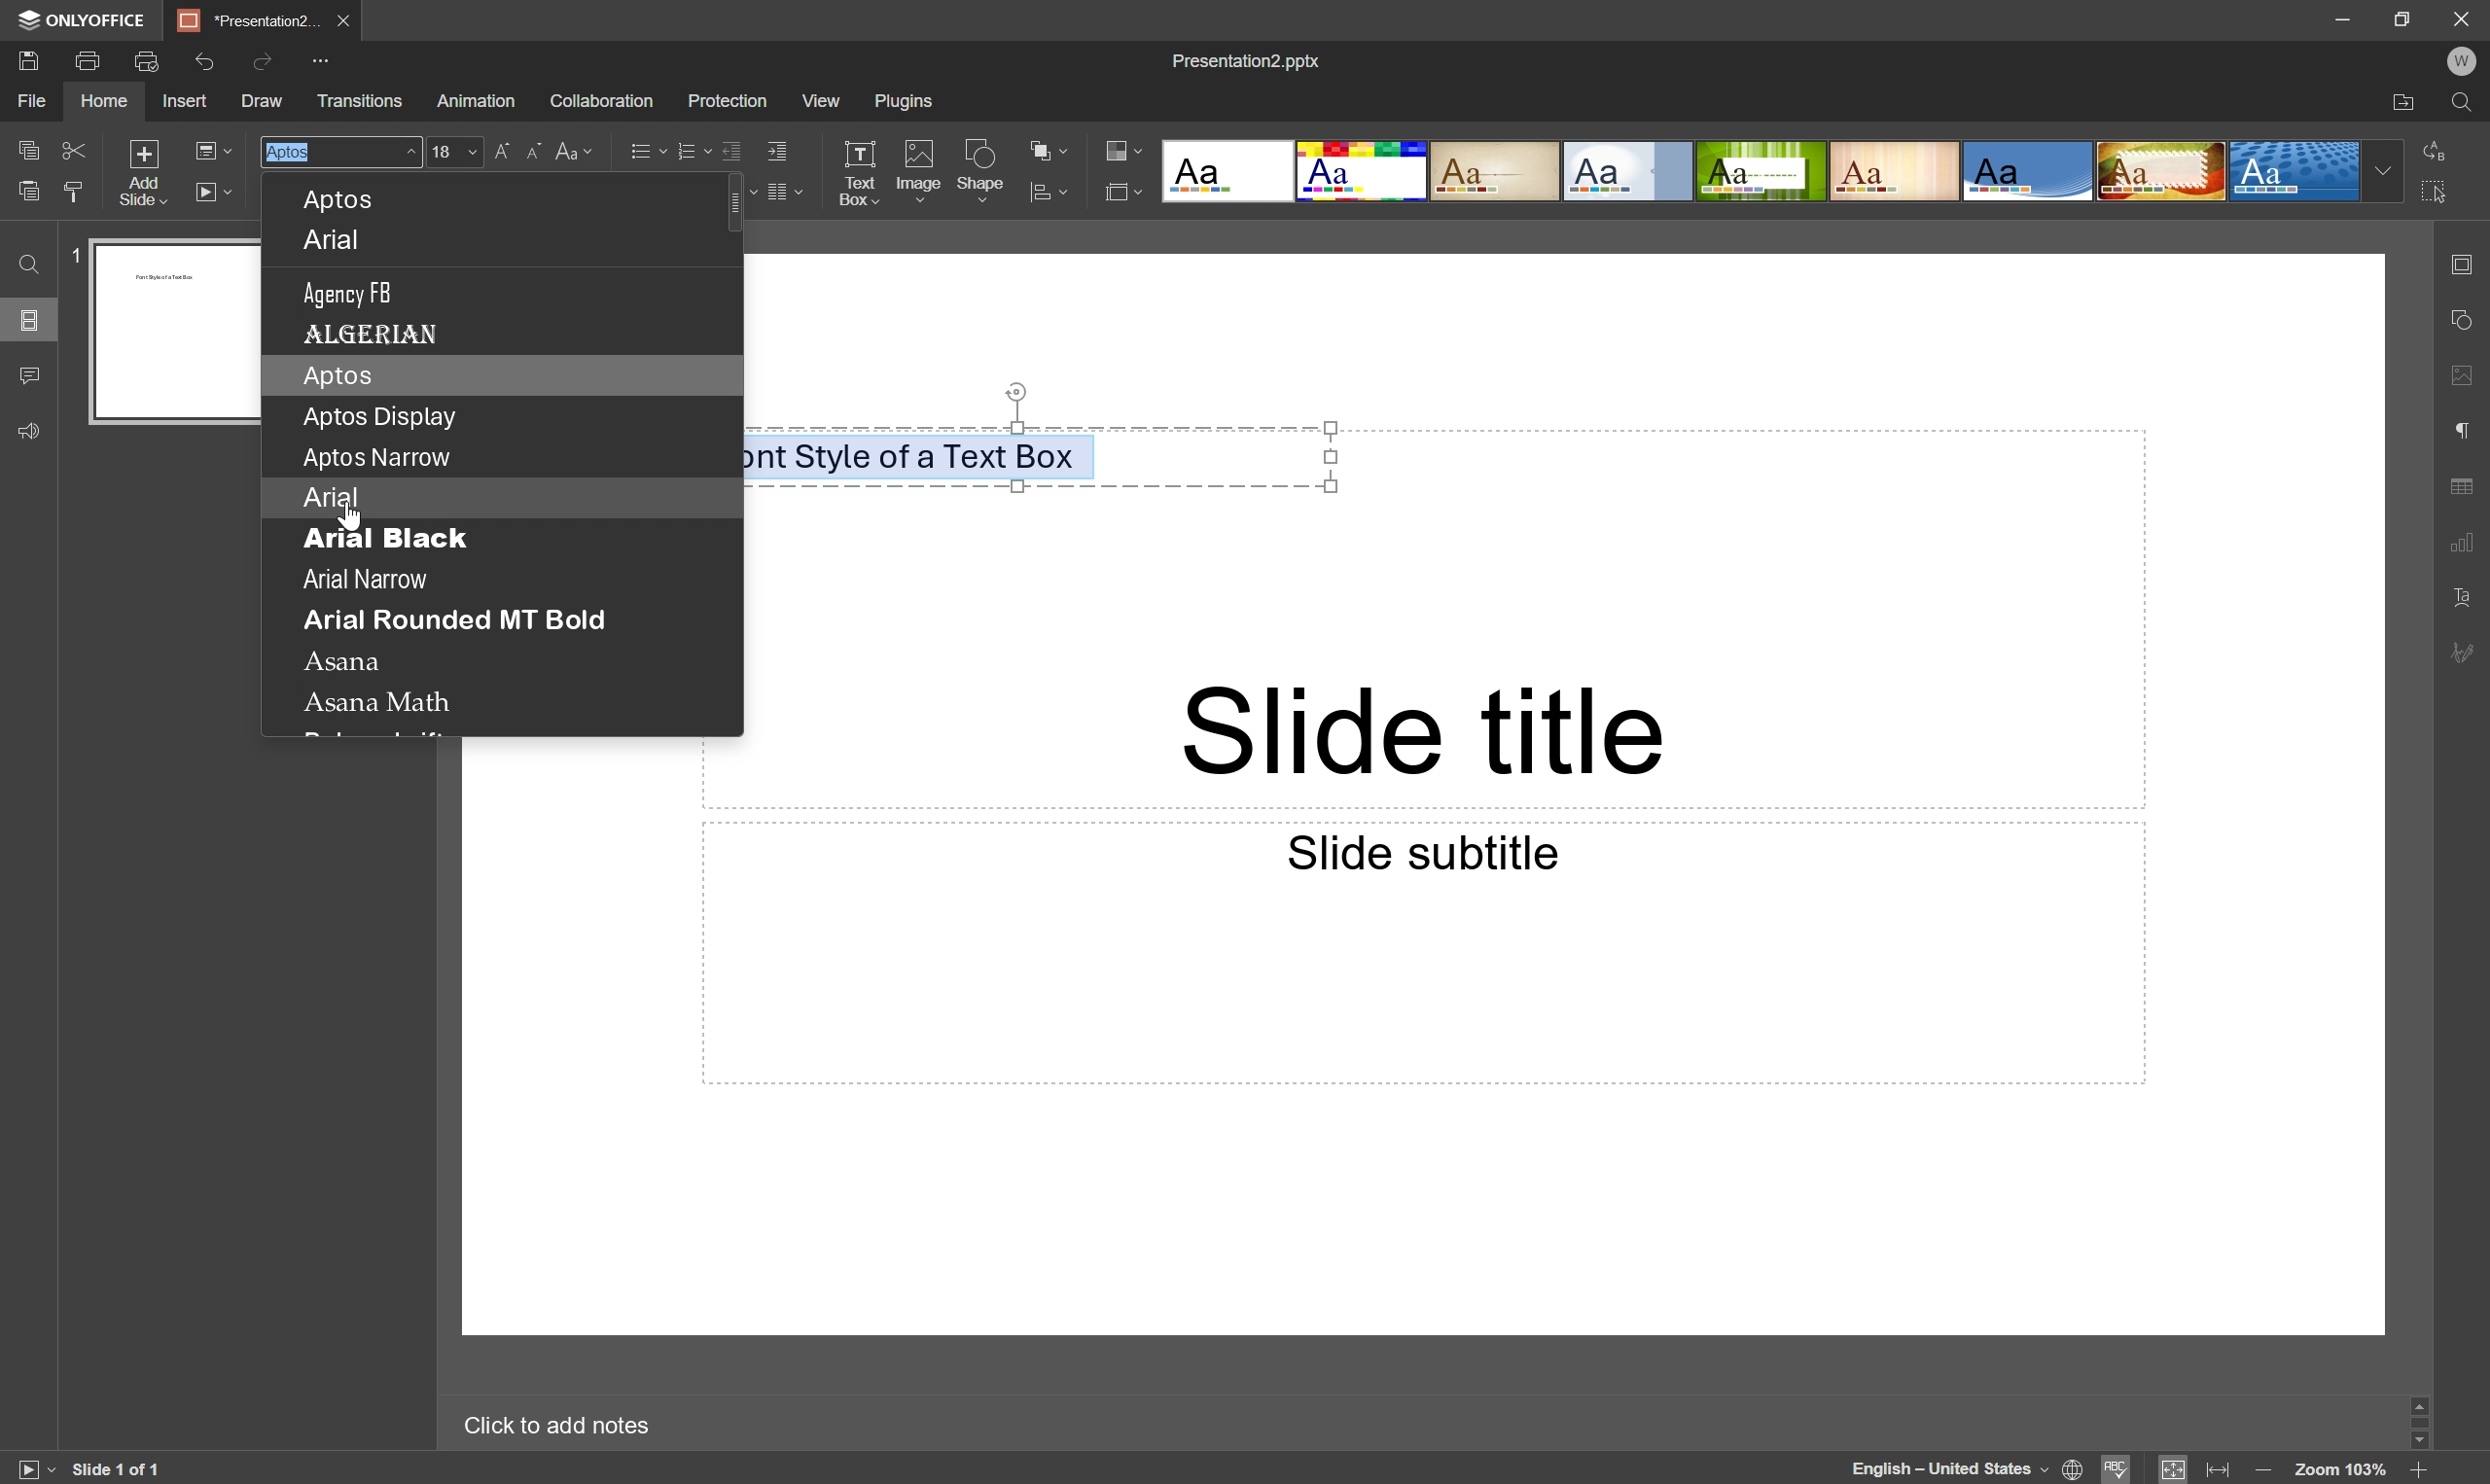 The image size is (2490, 1484). What do you see at coordinates (1938, 1469) in the screenshot?
I see `English - United States` at bounding box center [1938, 1469].